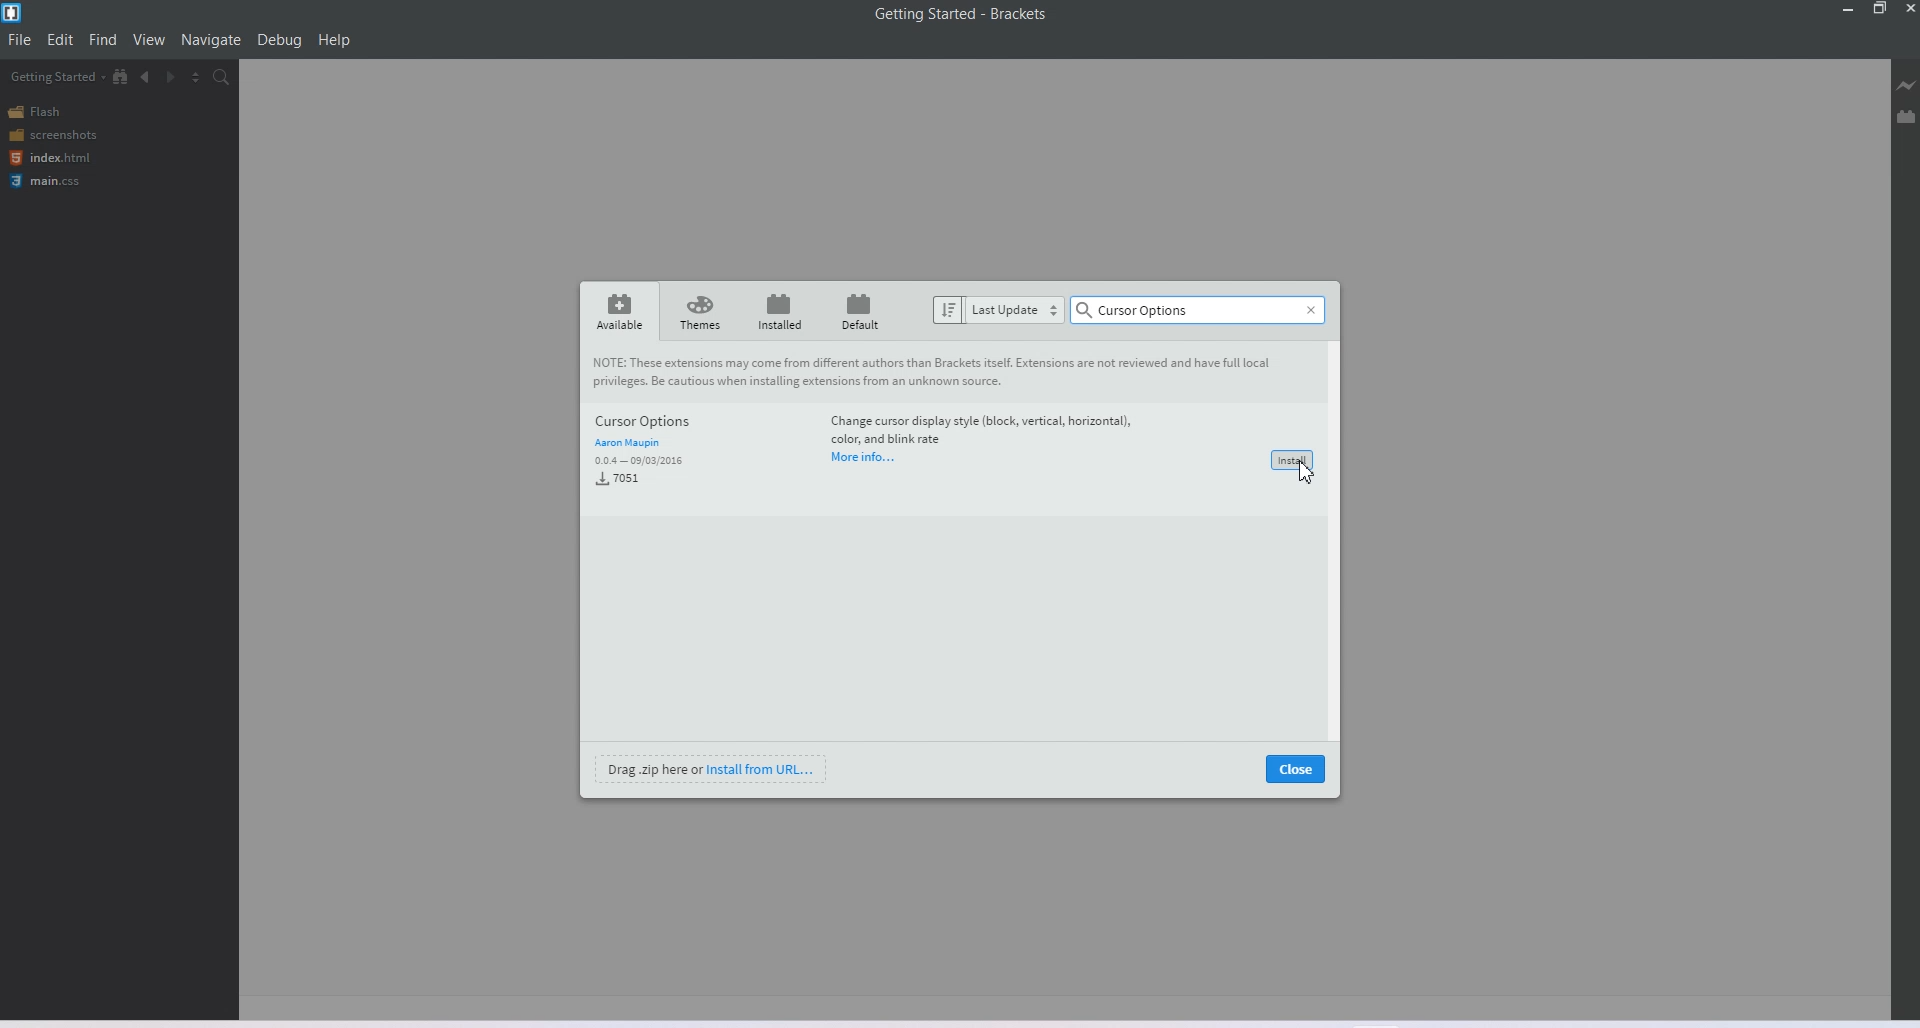  What do you see at coordinates (334, 40) in the screenshot?
I see `Help` at bounding box center [334, 40].